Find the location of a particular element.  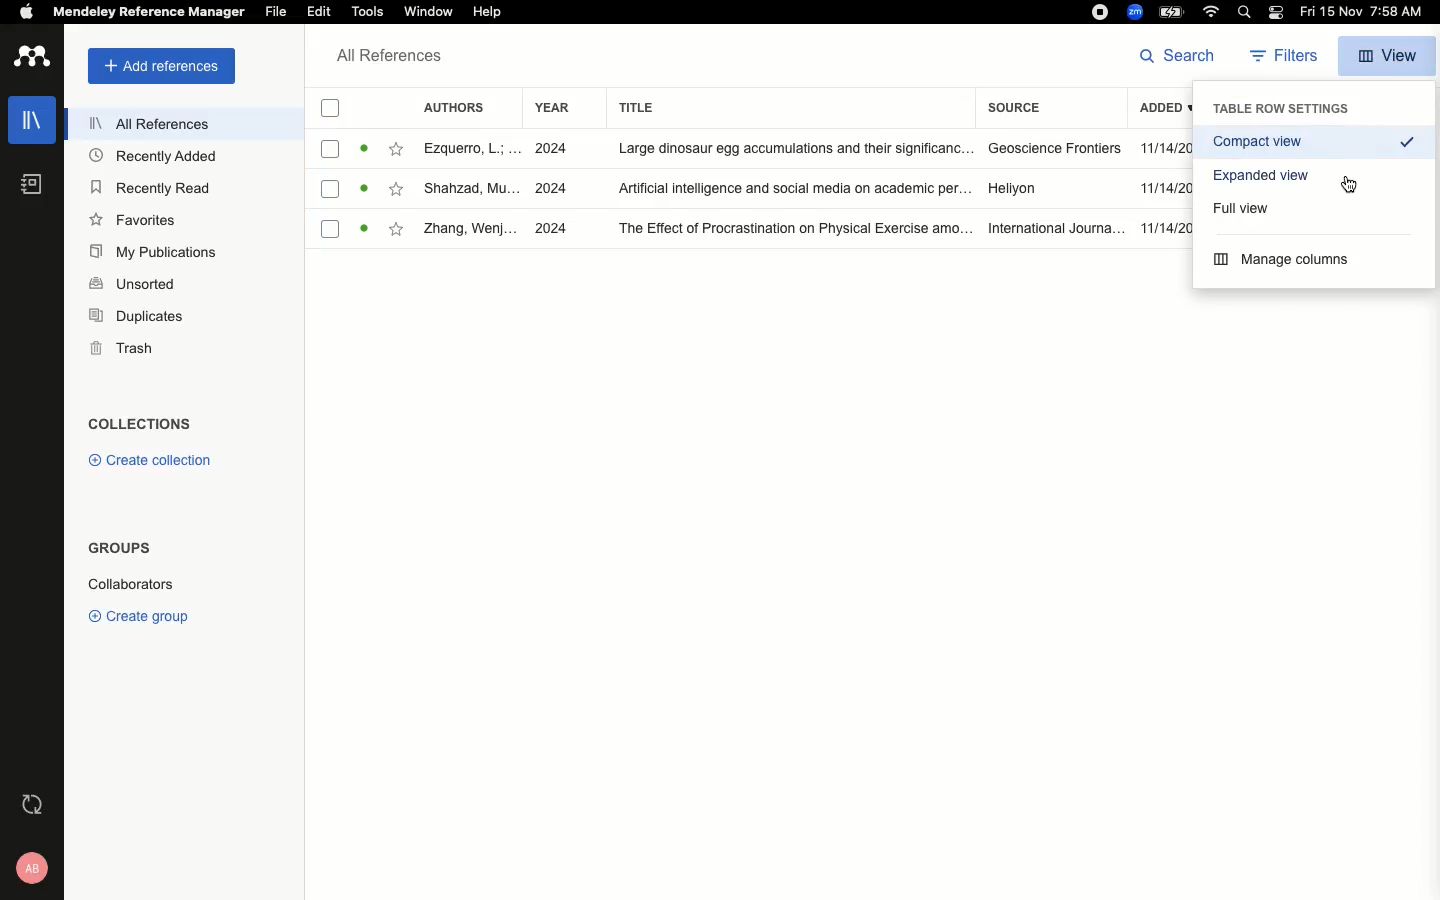

Full view is located at coordinates (1245, 206).